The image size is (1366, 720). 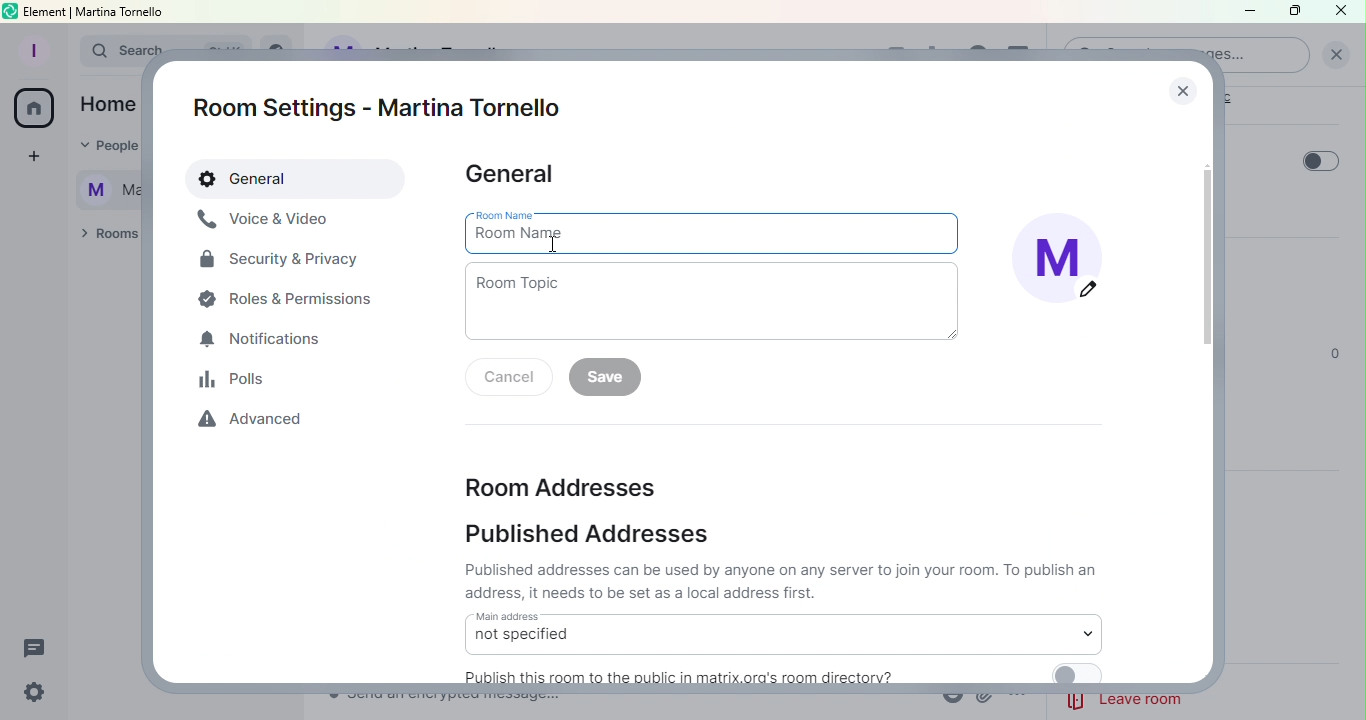 What do you see at coordinates (31, 159) in the screenshot?
I see `Create a space` at bounding box center [31, 159].